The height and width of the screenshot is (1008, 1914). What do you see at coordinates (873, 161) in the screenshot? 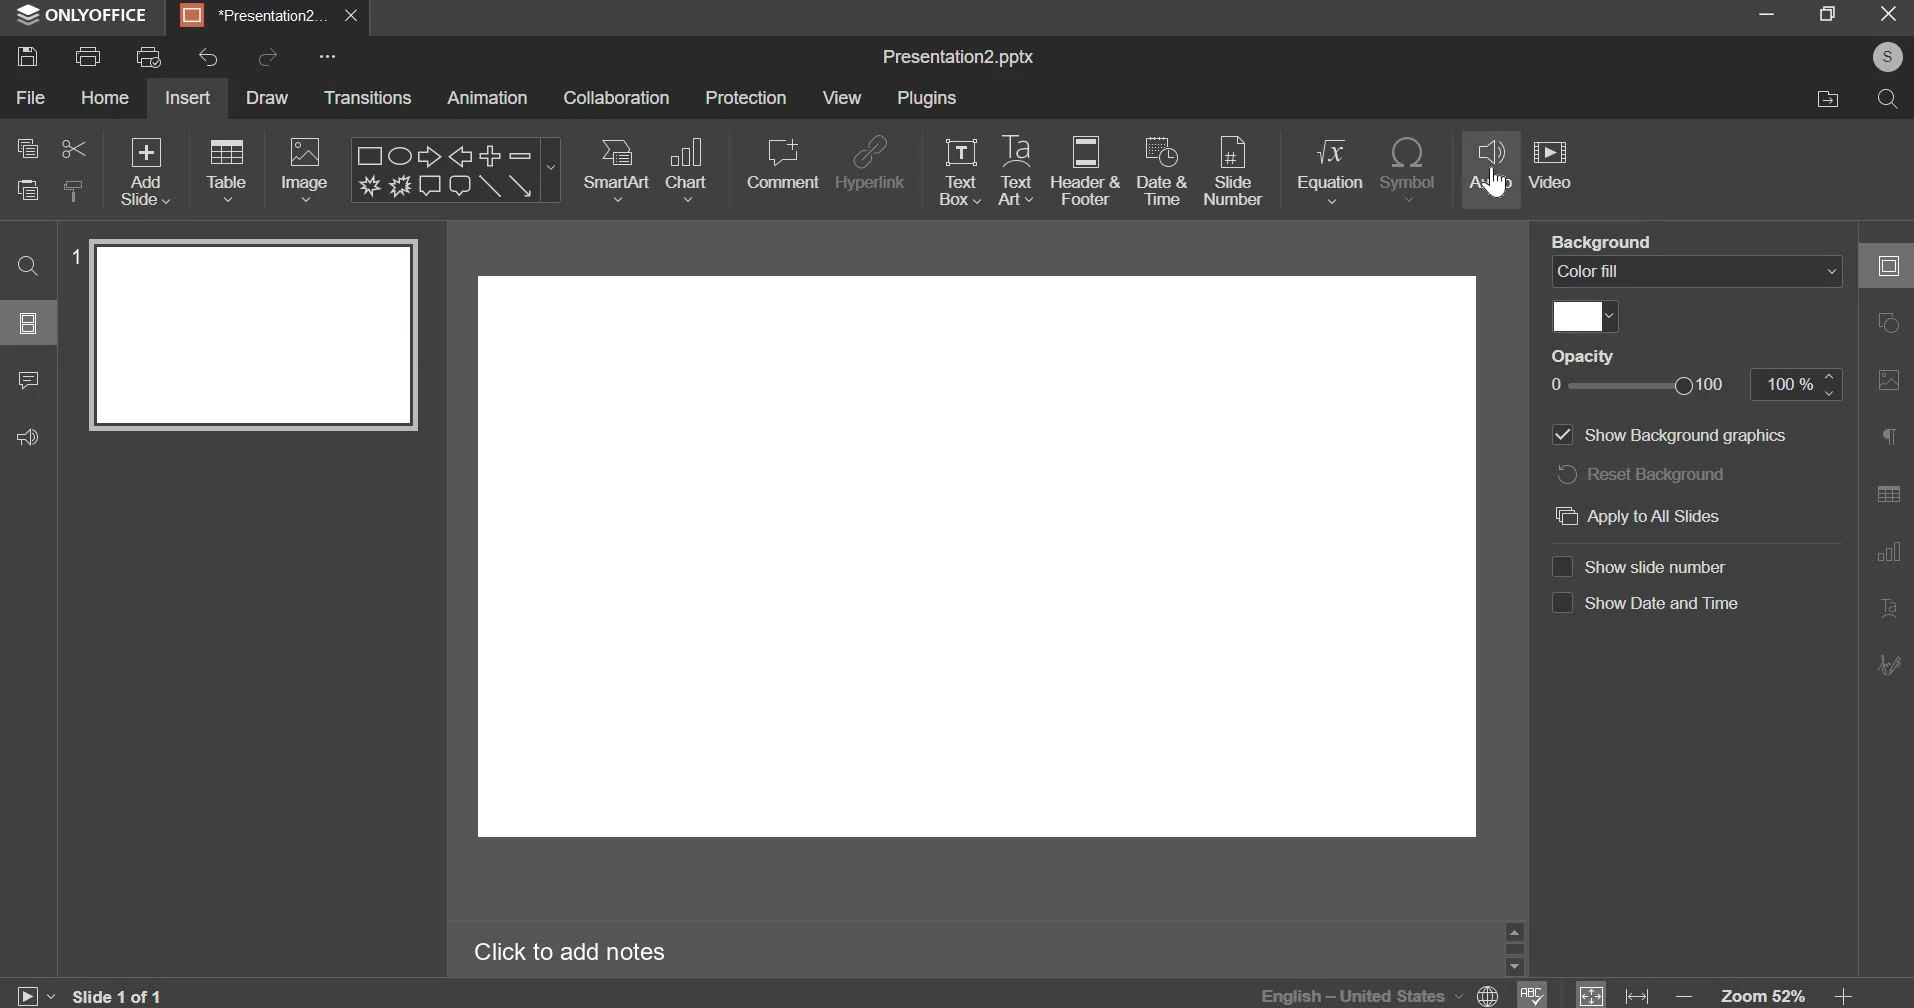
I see `hyperlink` at bounding box center [873, 161].